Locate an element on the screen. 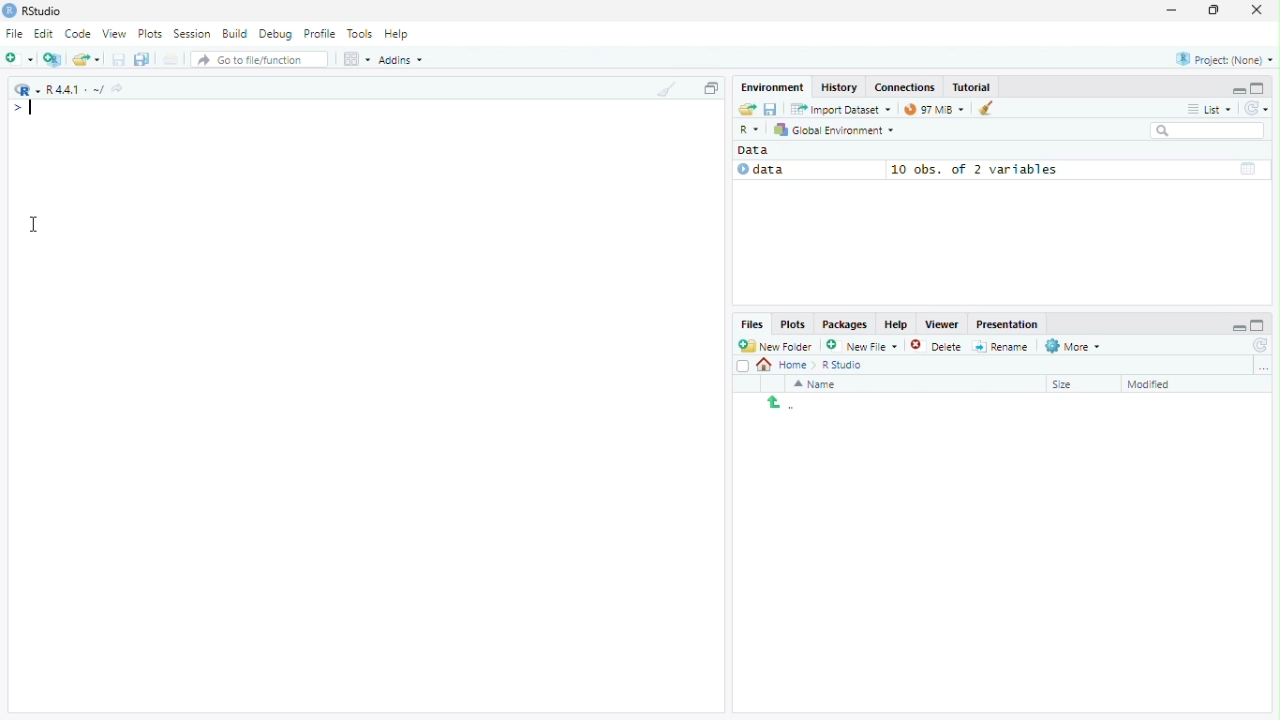  Create a new file is located at coordinates (20, 59).